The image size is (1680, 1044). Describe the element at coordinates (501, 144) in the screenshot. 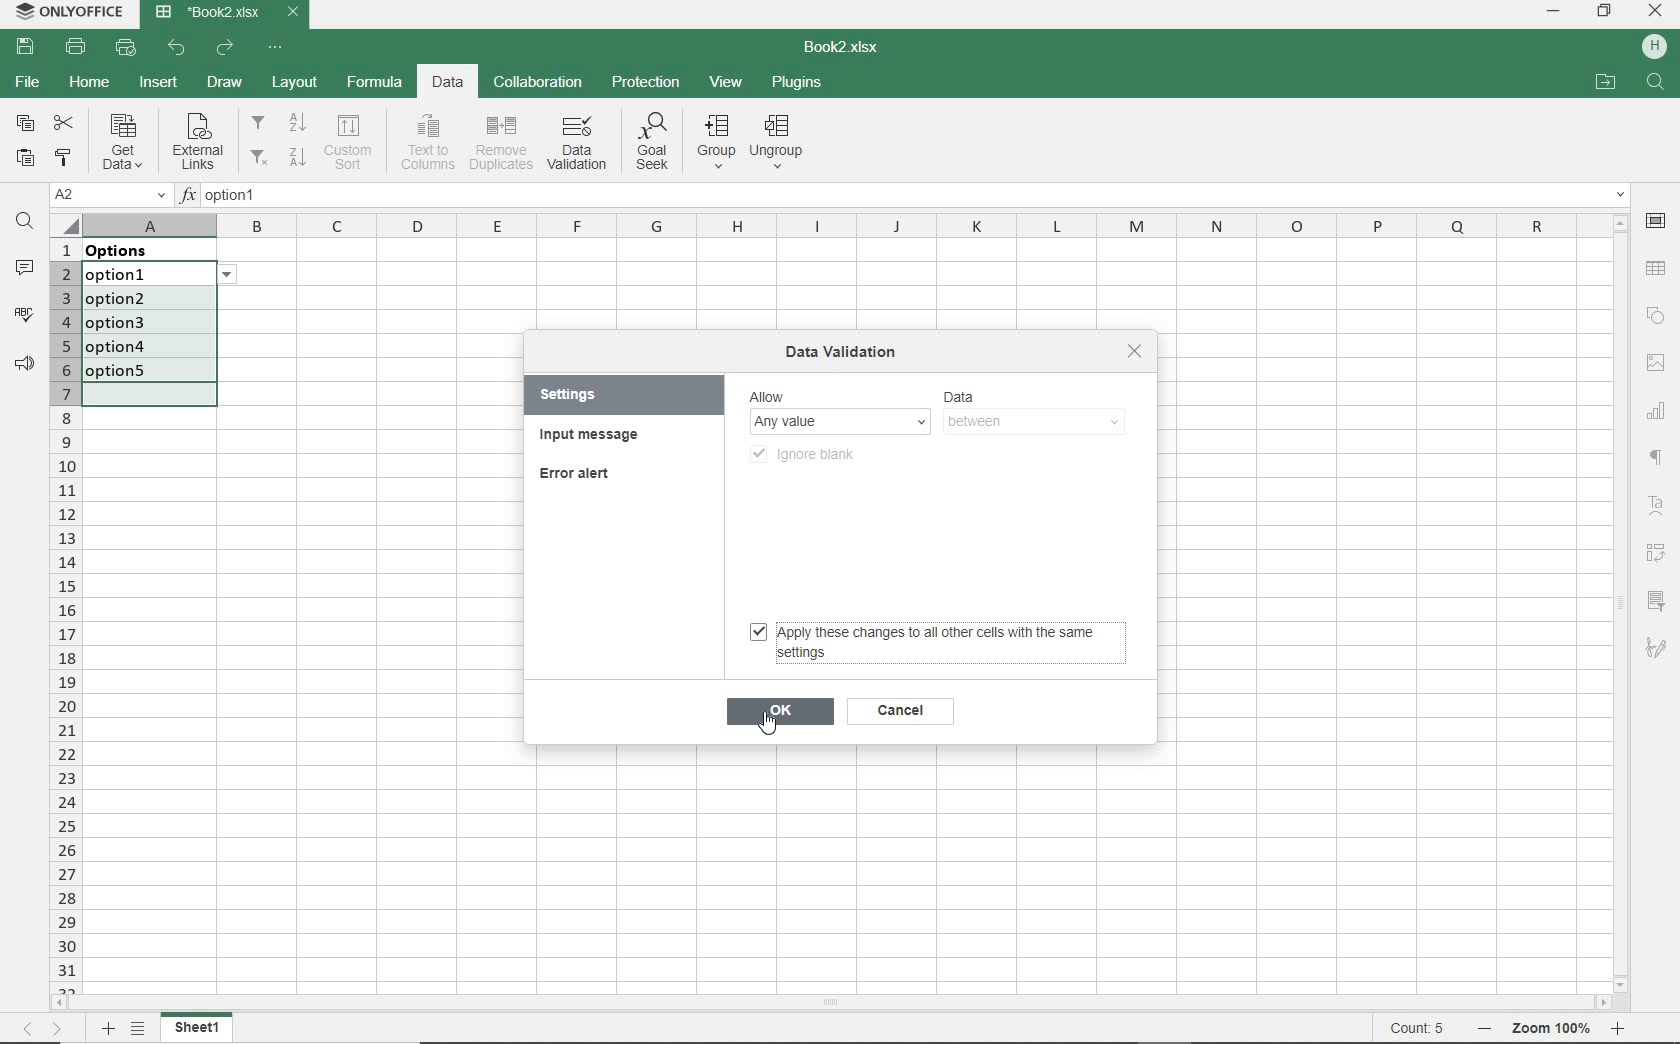

I see `remove duplicates` at that location.